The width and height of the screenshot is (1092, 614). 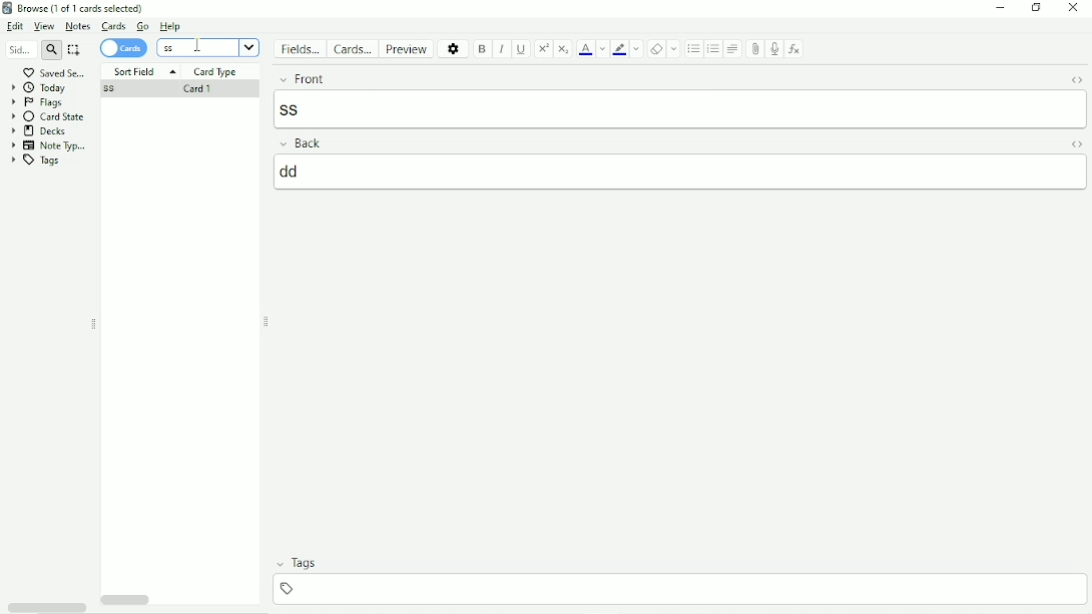 What do you see at coordinates (302, 49) in the screenshot?
I see `Fields` at bounding box center [302, 49].